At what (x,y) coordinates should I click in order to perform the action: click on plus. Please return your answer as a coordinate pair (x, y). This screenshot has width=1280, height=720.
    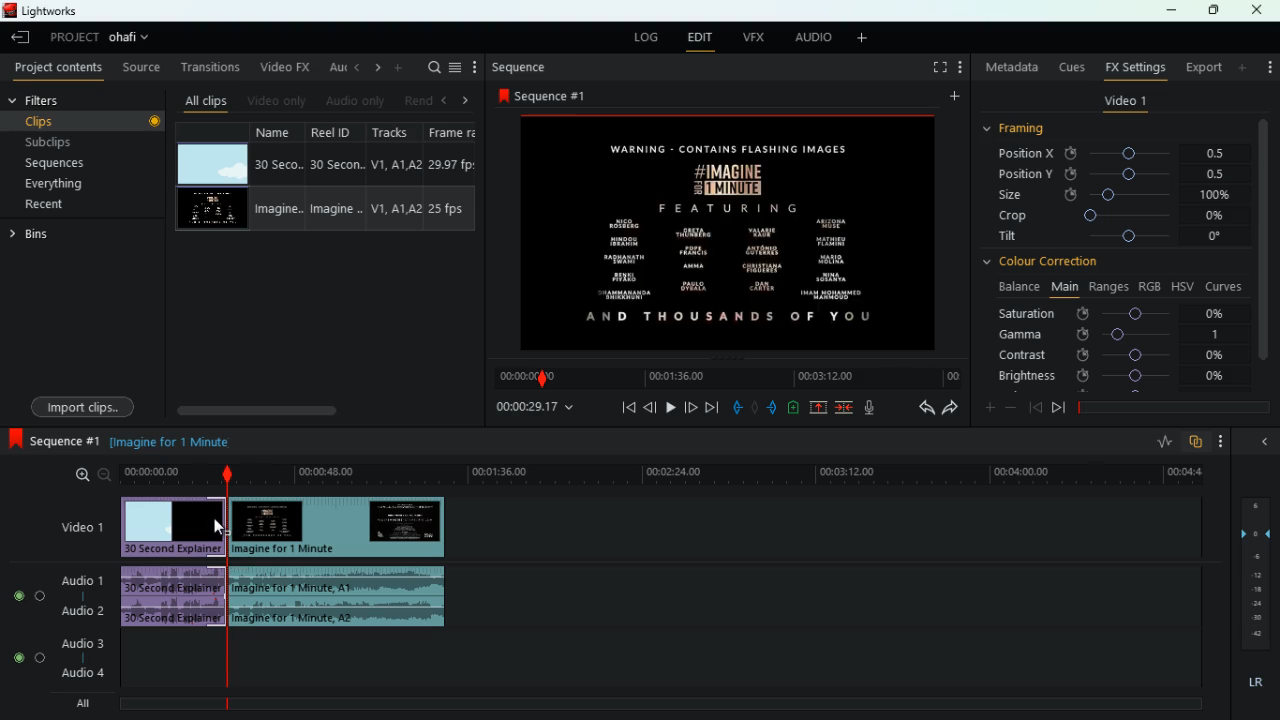
    Looking at the image, I should click on (987, 409).